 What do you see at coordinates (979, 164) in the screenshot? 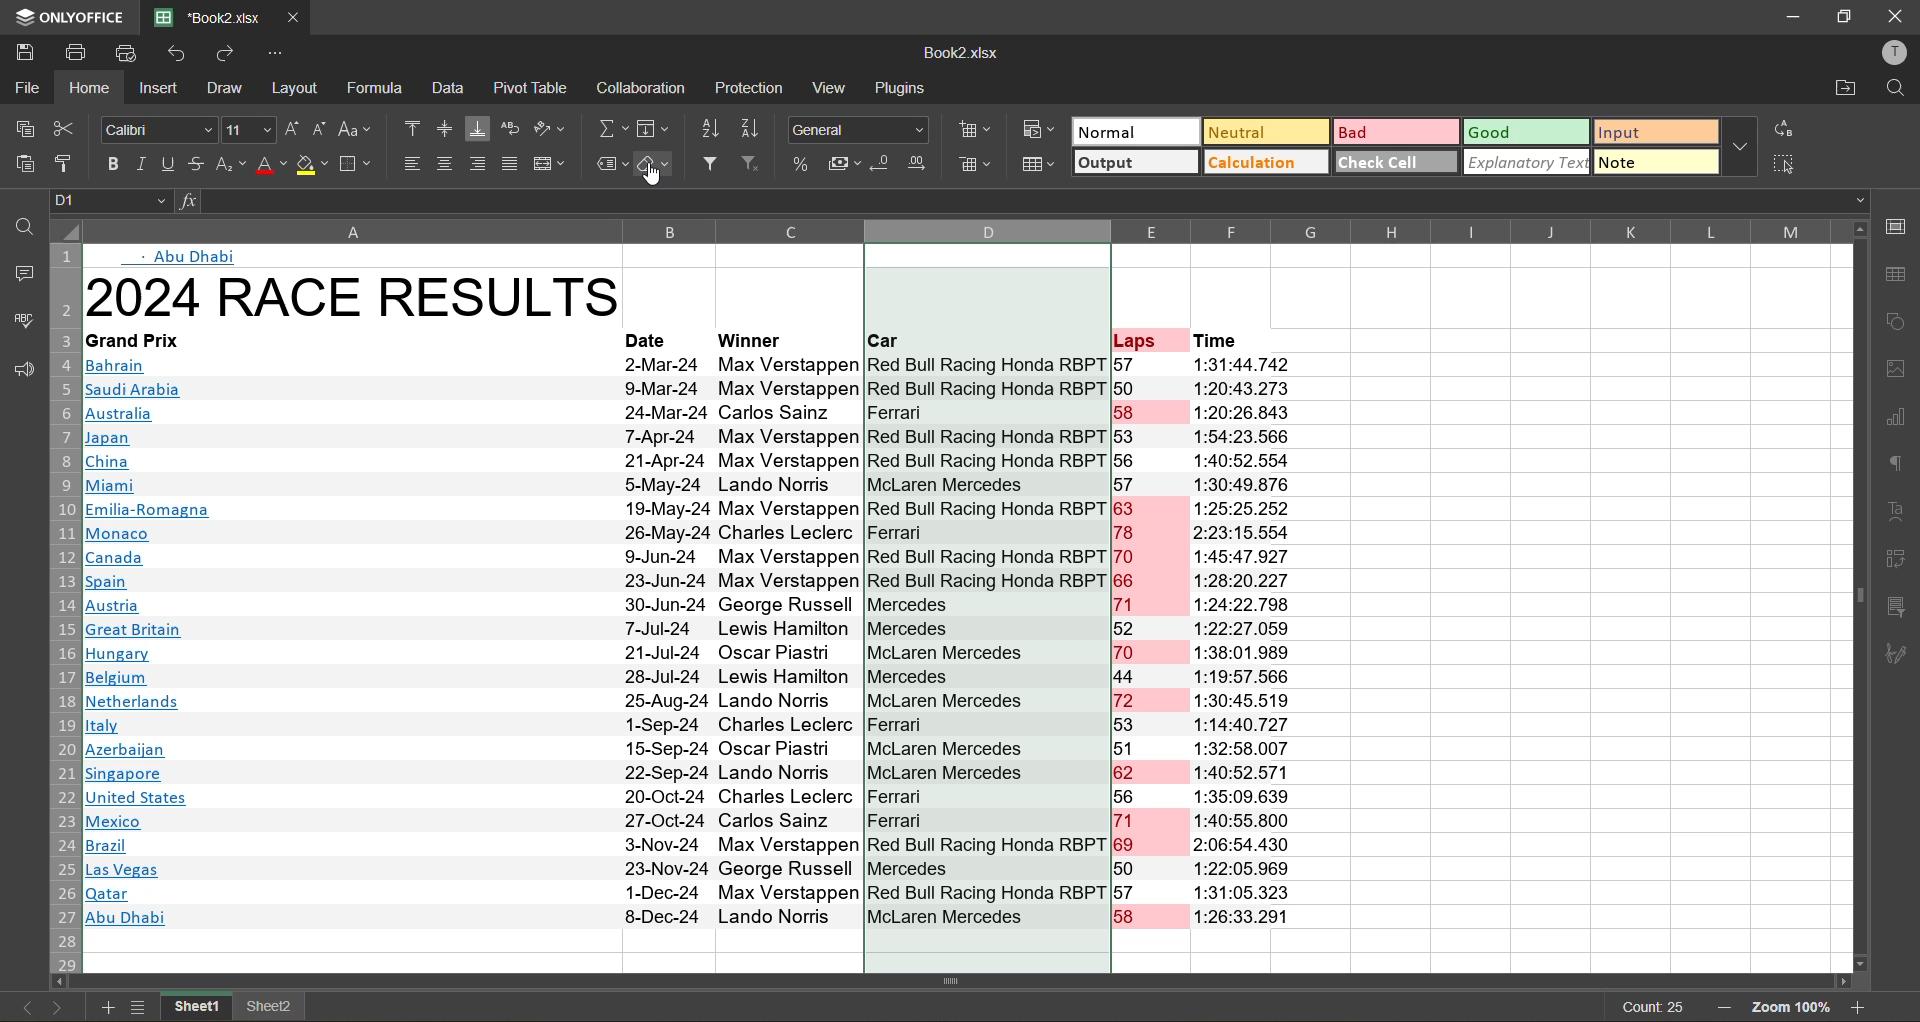
I see `delete cells` at bounding box center [979, 164].